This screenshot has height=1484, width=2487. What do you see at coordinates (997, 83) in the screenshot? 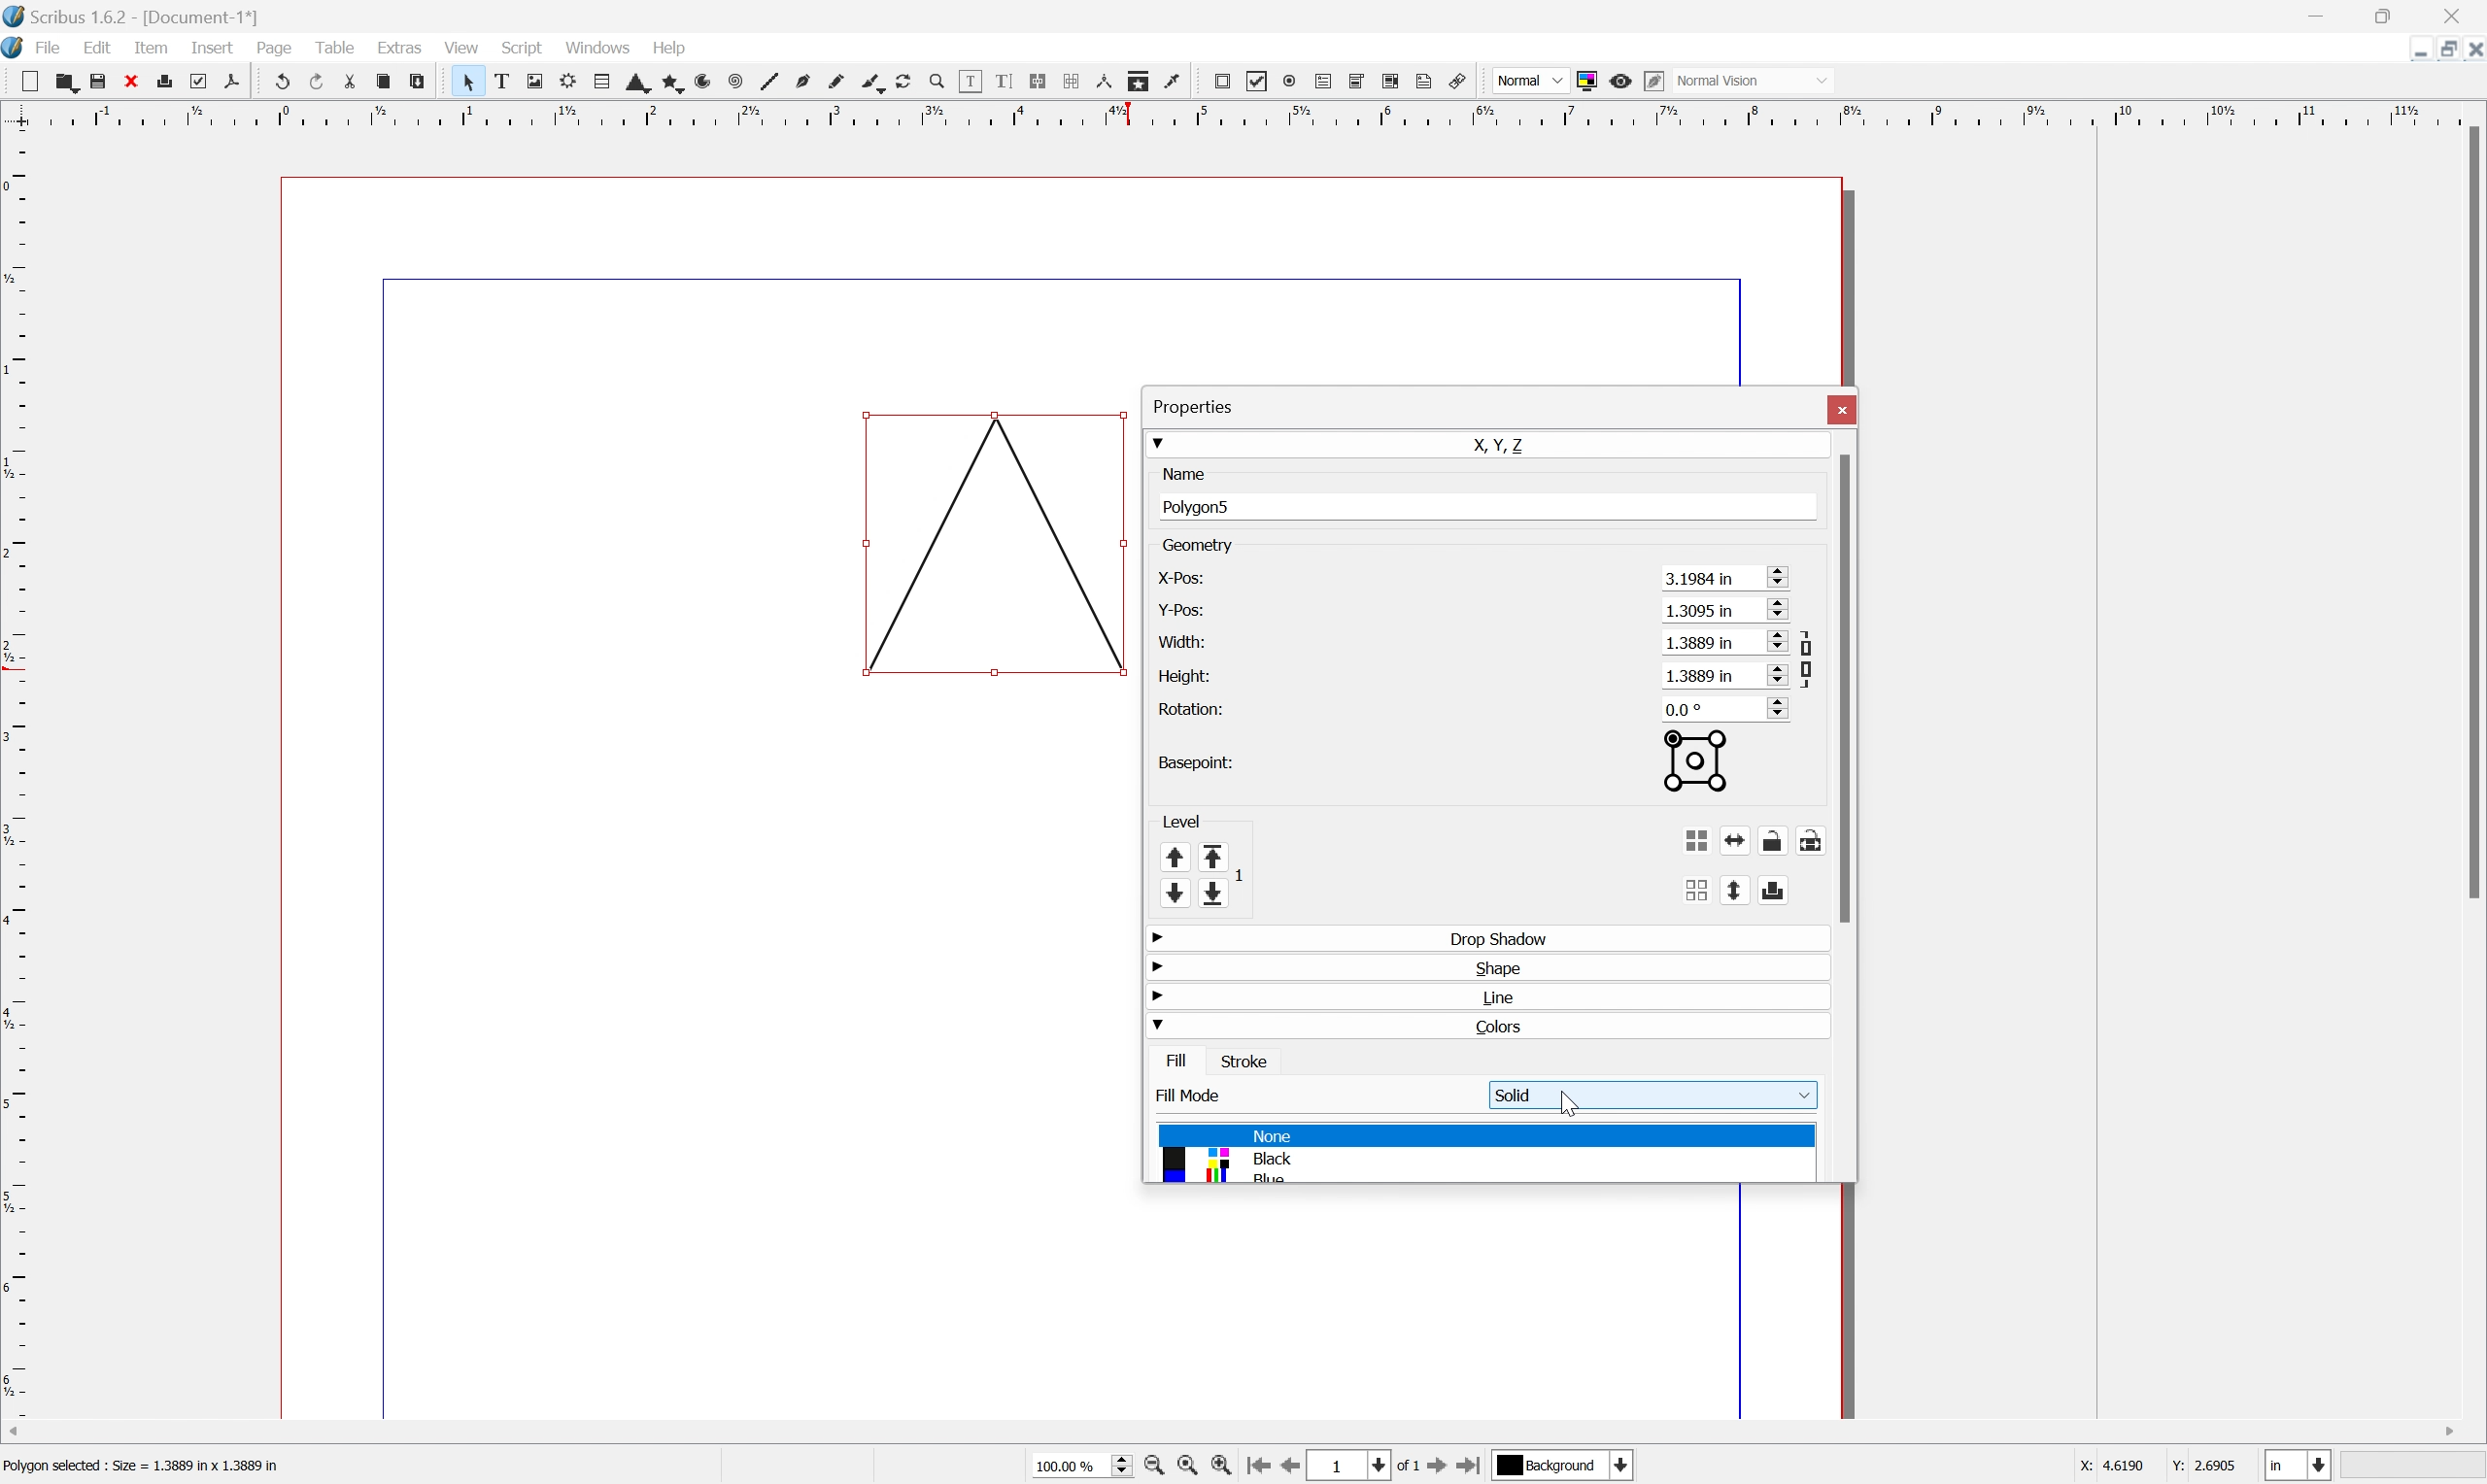
I see `Edit text with story editor` at bounding box center [997, 83].